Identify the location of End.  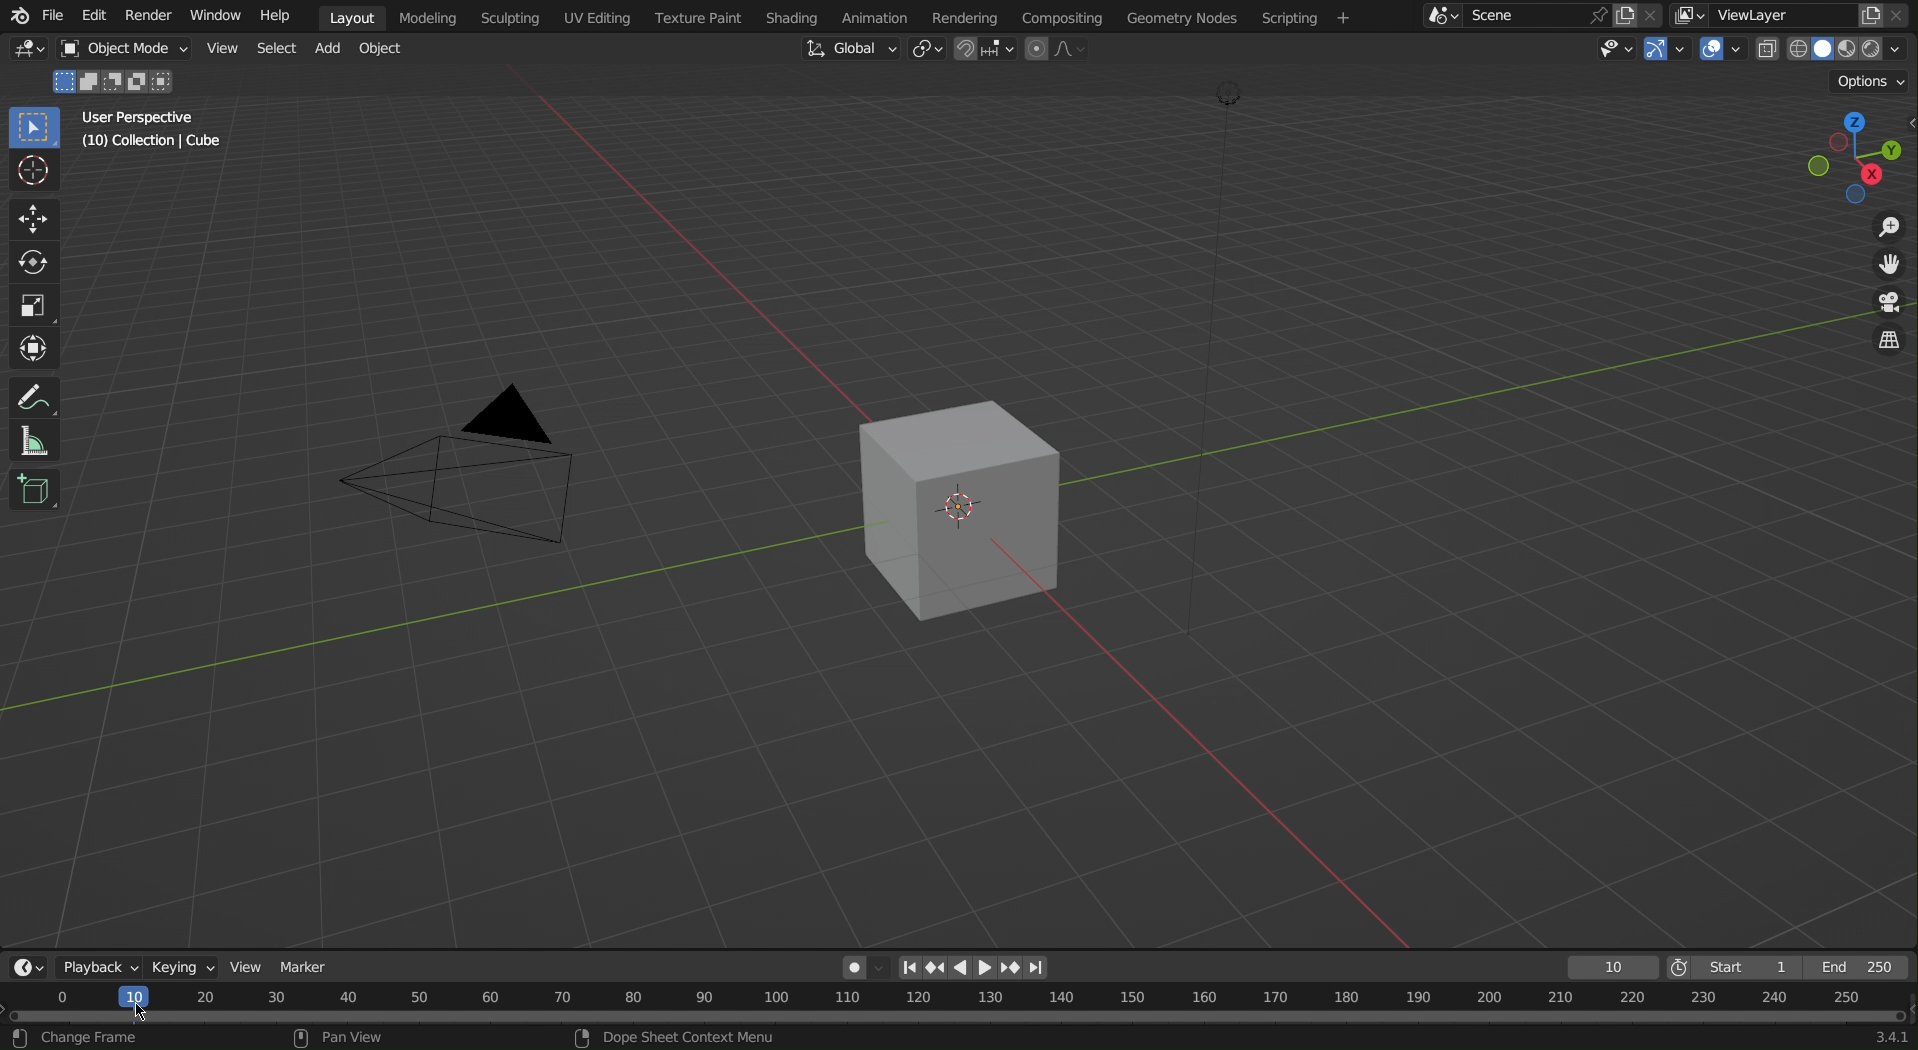
(1865, 967).